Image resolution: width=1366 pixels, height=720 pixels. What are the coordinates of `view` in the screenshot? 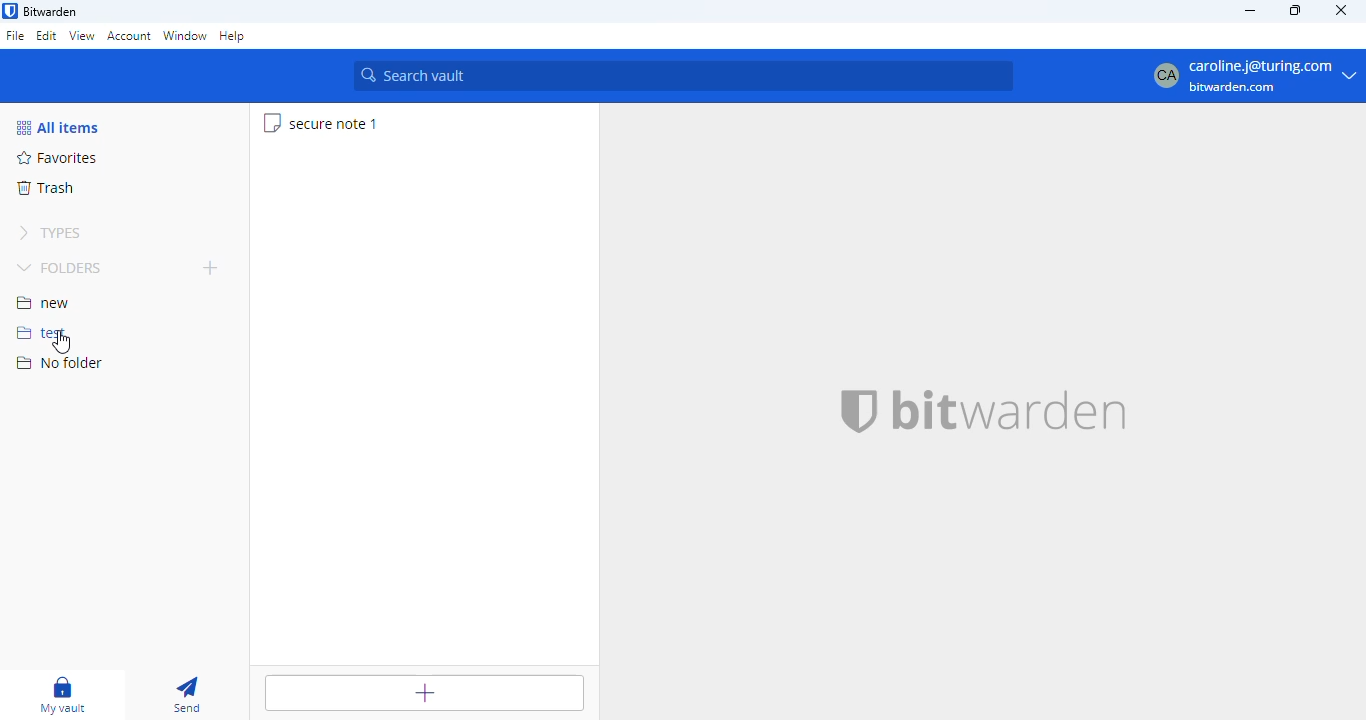 It's located at (82, 36).